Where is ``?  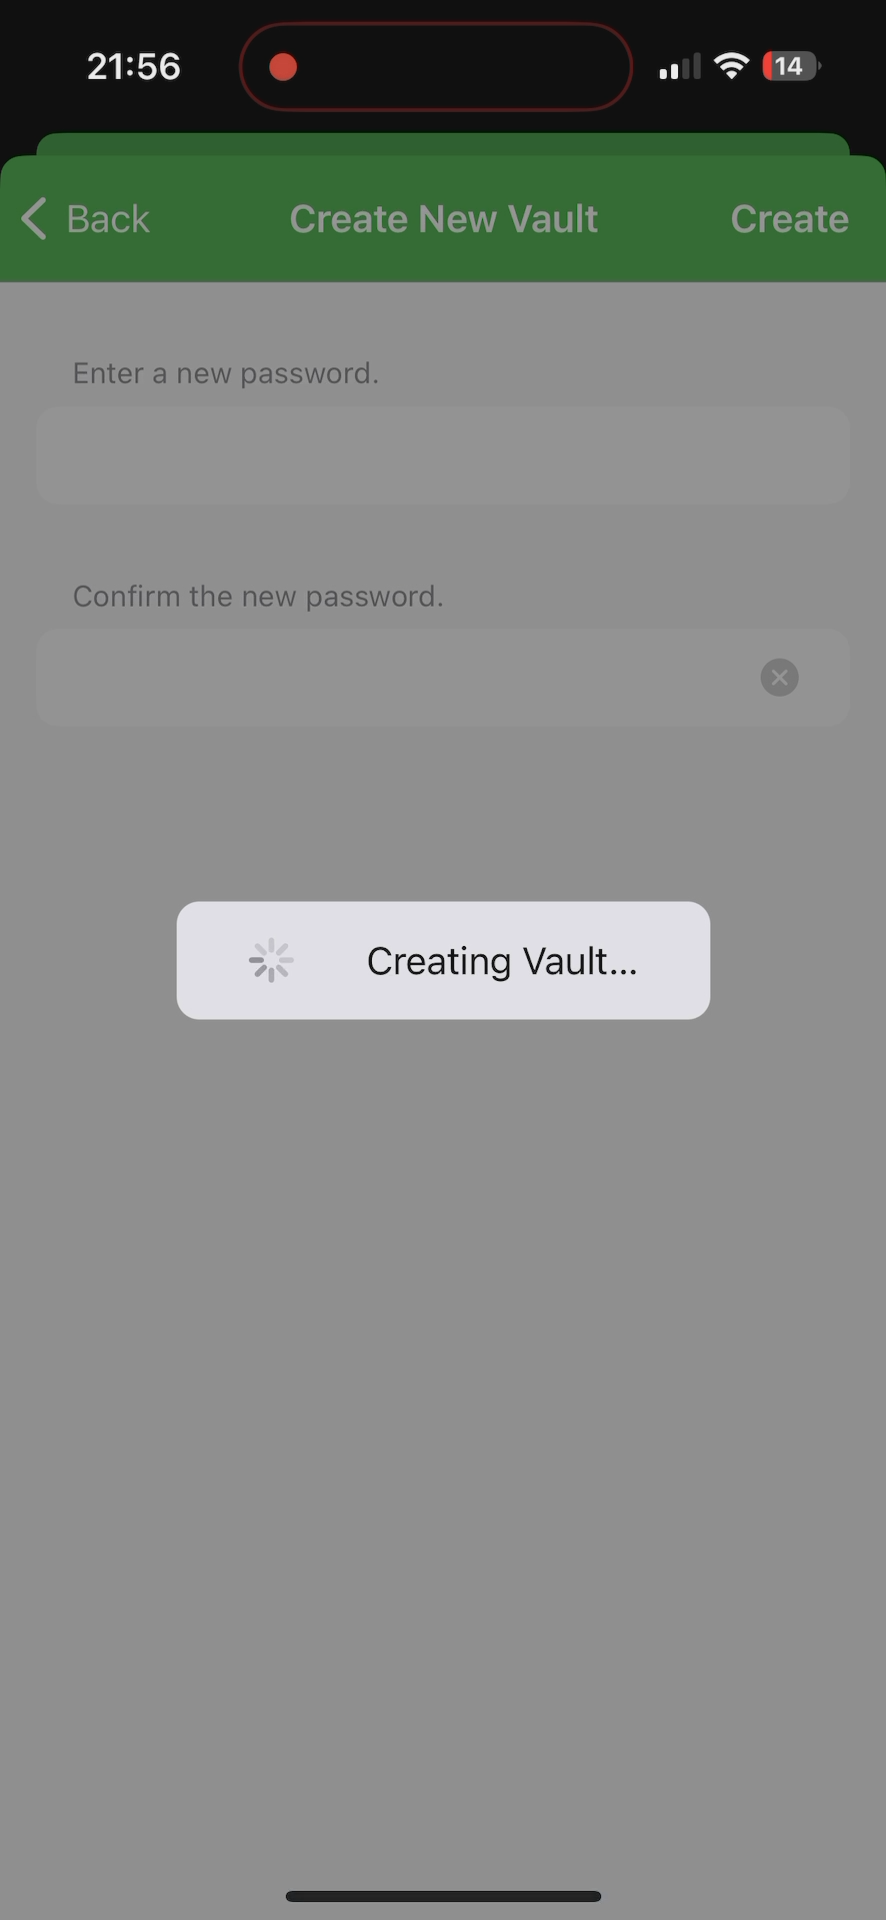  is located at coordinates (455, 213).